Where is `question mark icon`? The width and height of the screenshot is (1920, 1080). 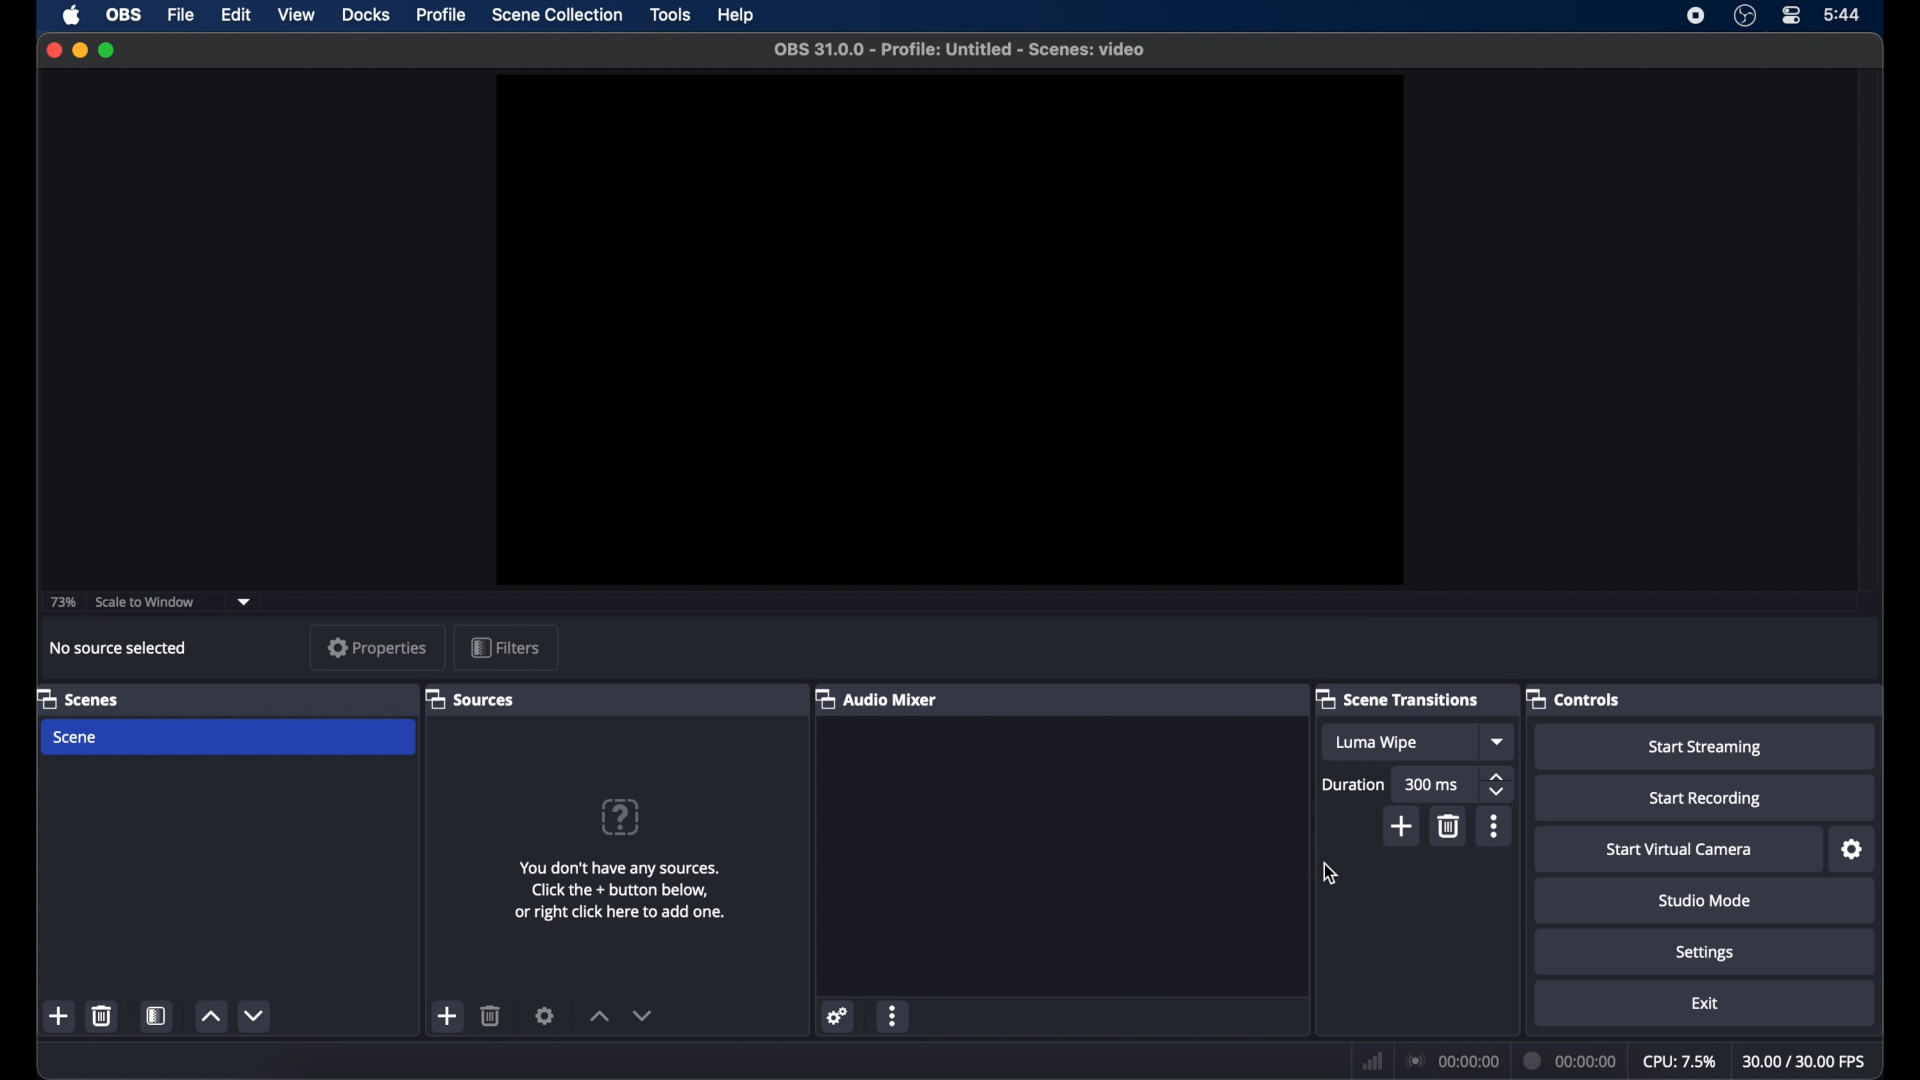
question mark icon is located at coordinates (619, 817).